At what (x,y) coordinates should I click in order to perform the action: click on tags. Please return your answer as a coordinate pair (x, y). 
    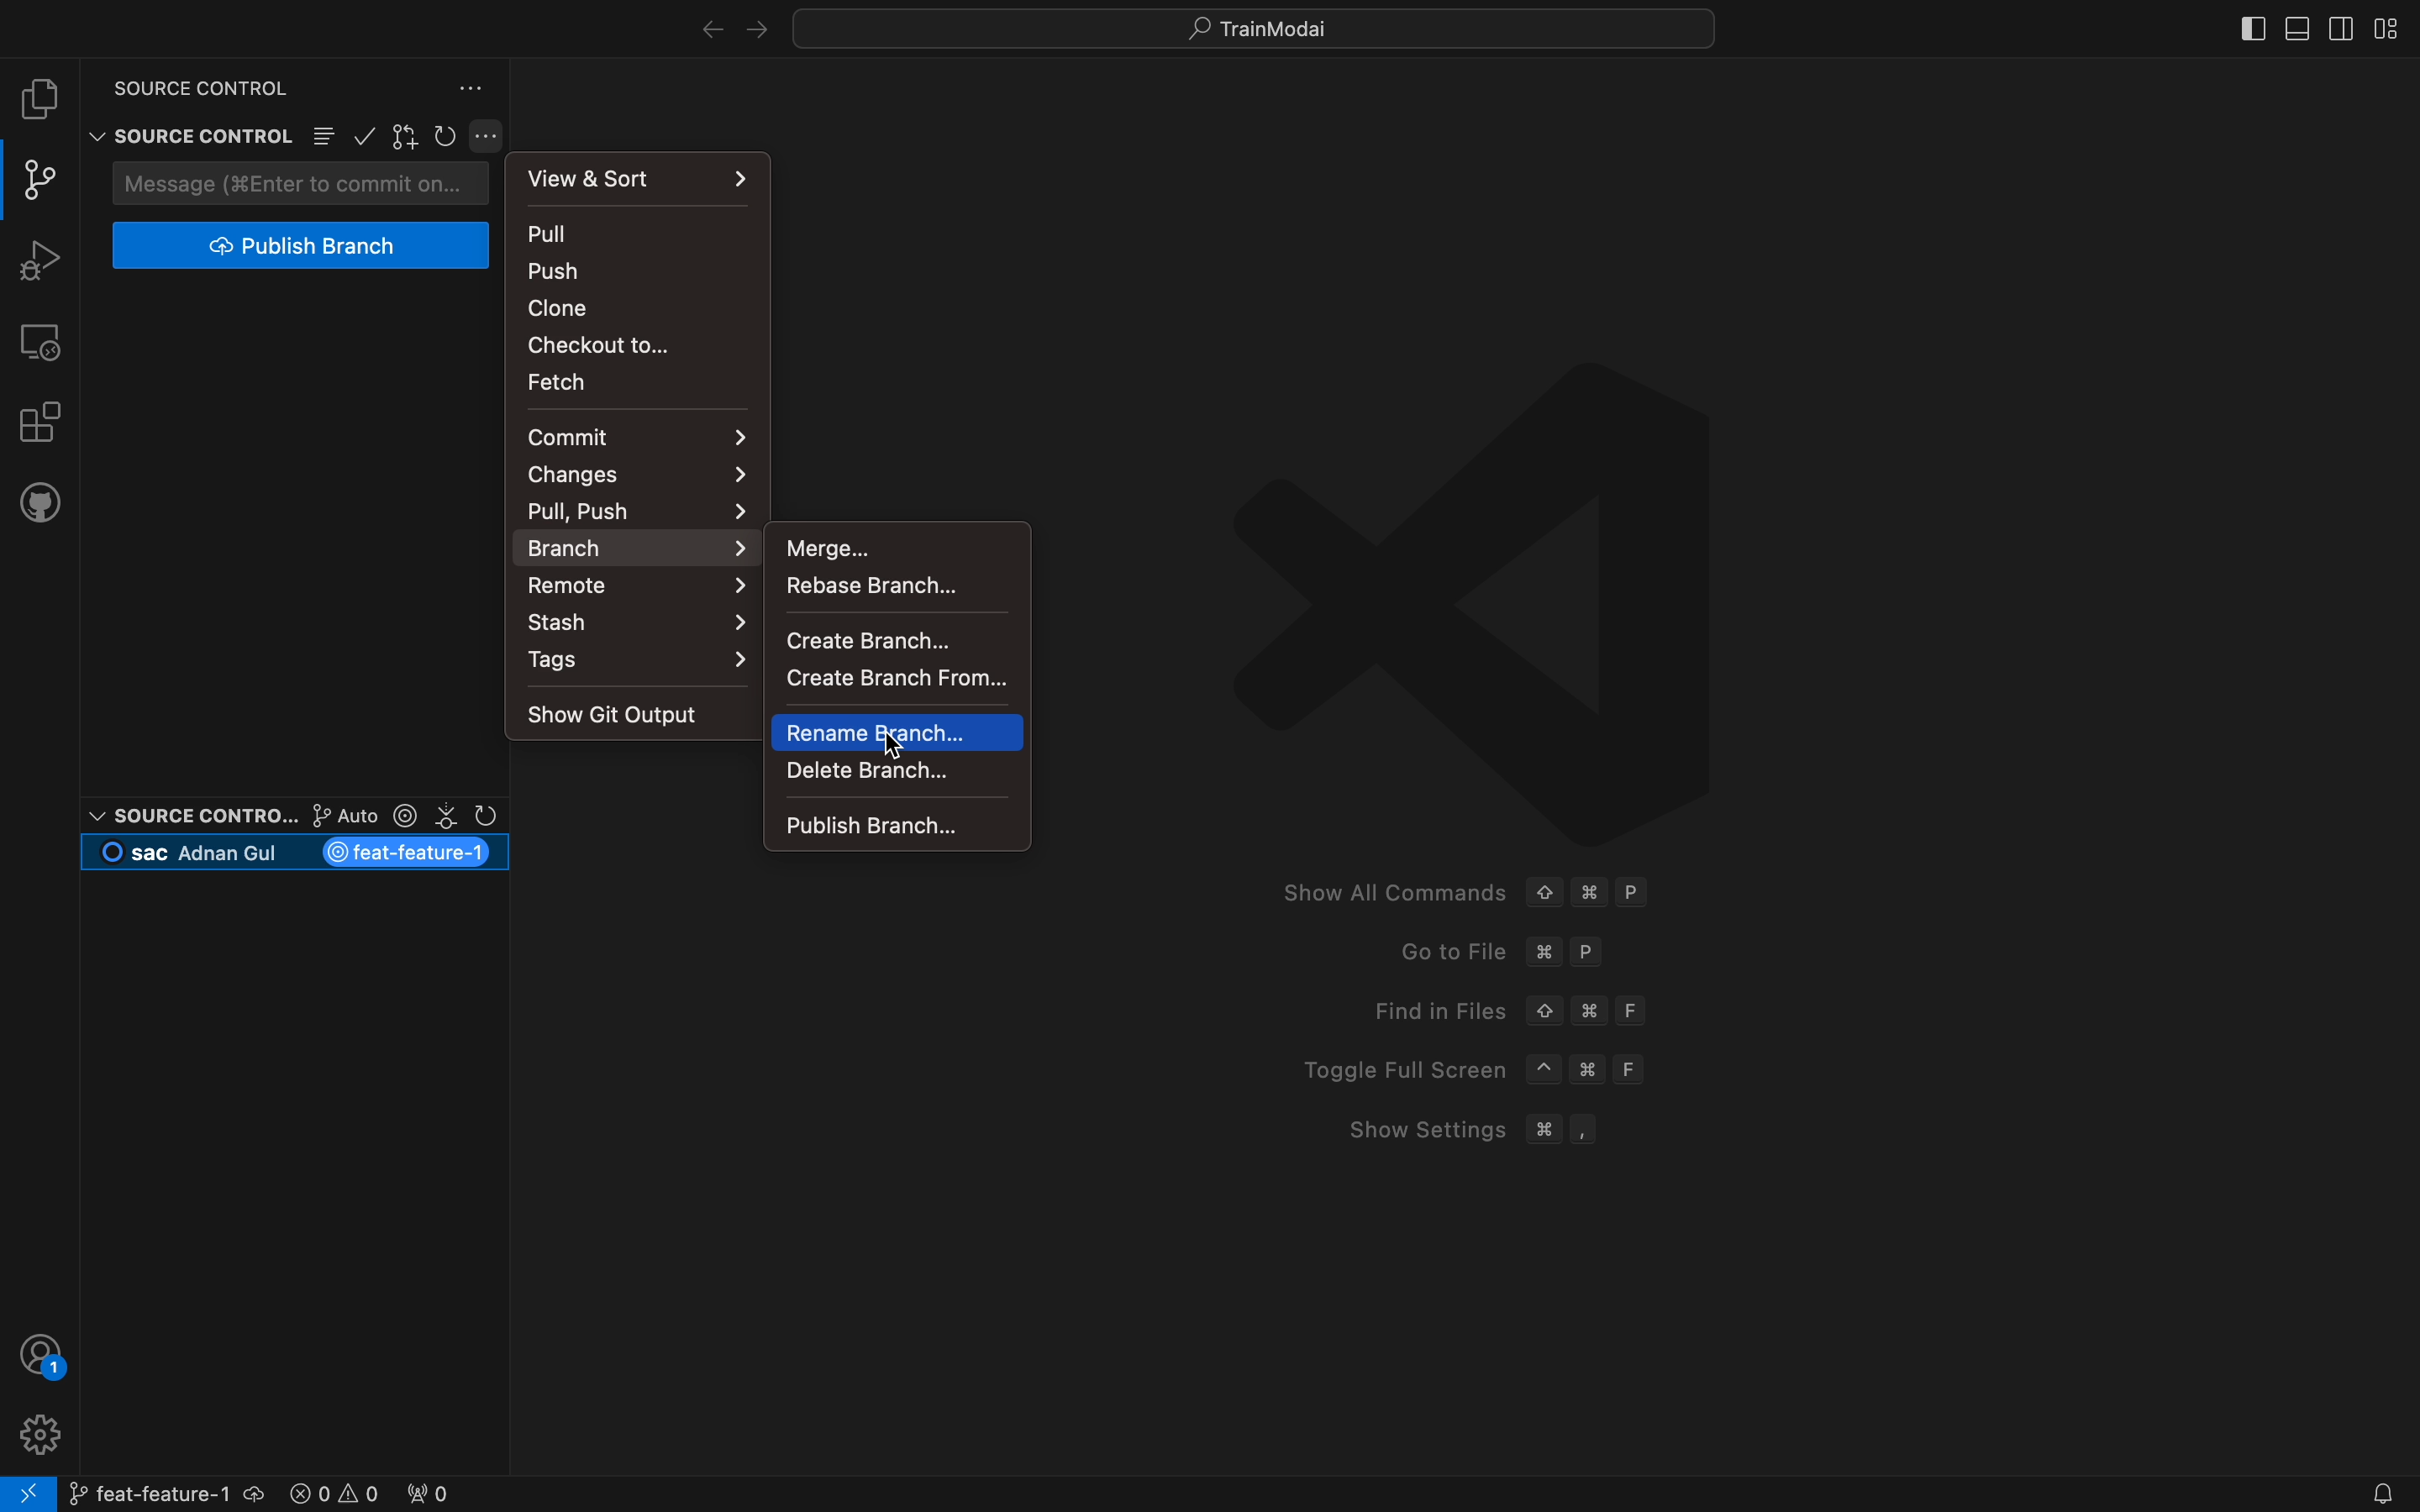
    Looking at the image, I should click on (635, 661).